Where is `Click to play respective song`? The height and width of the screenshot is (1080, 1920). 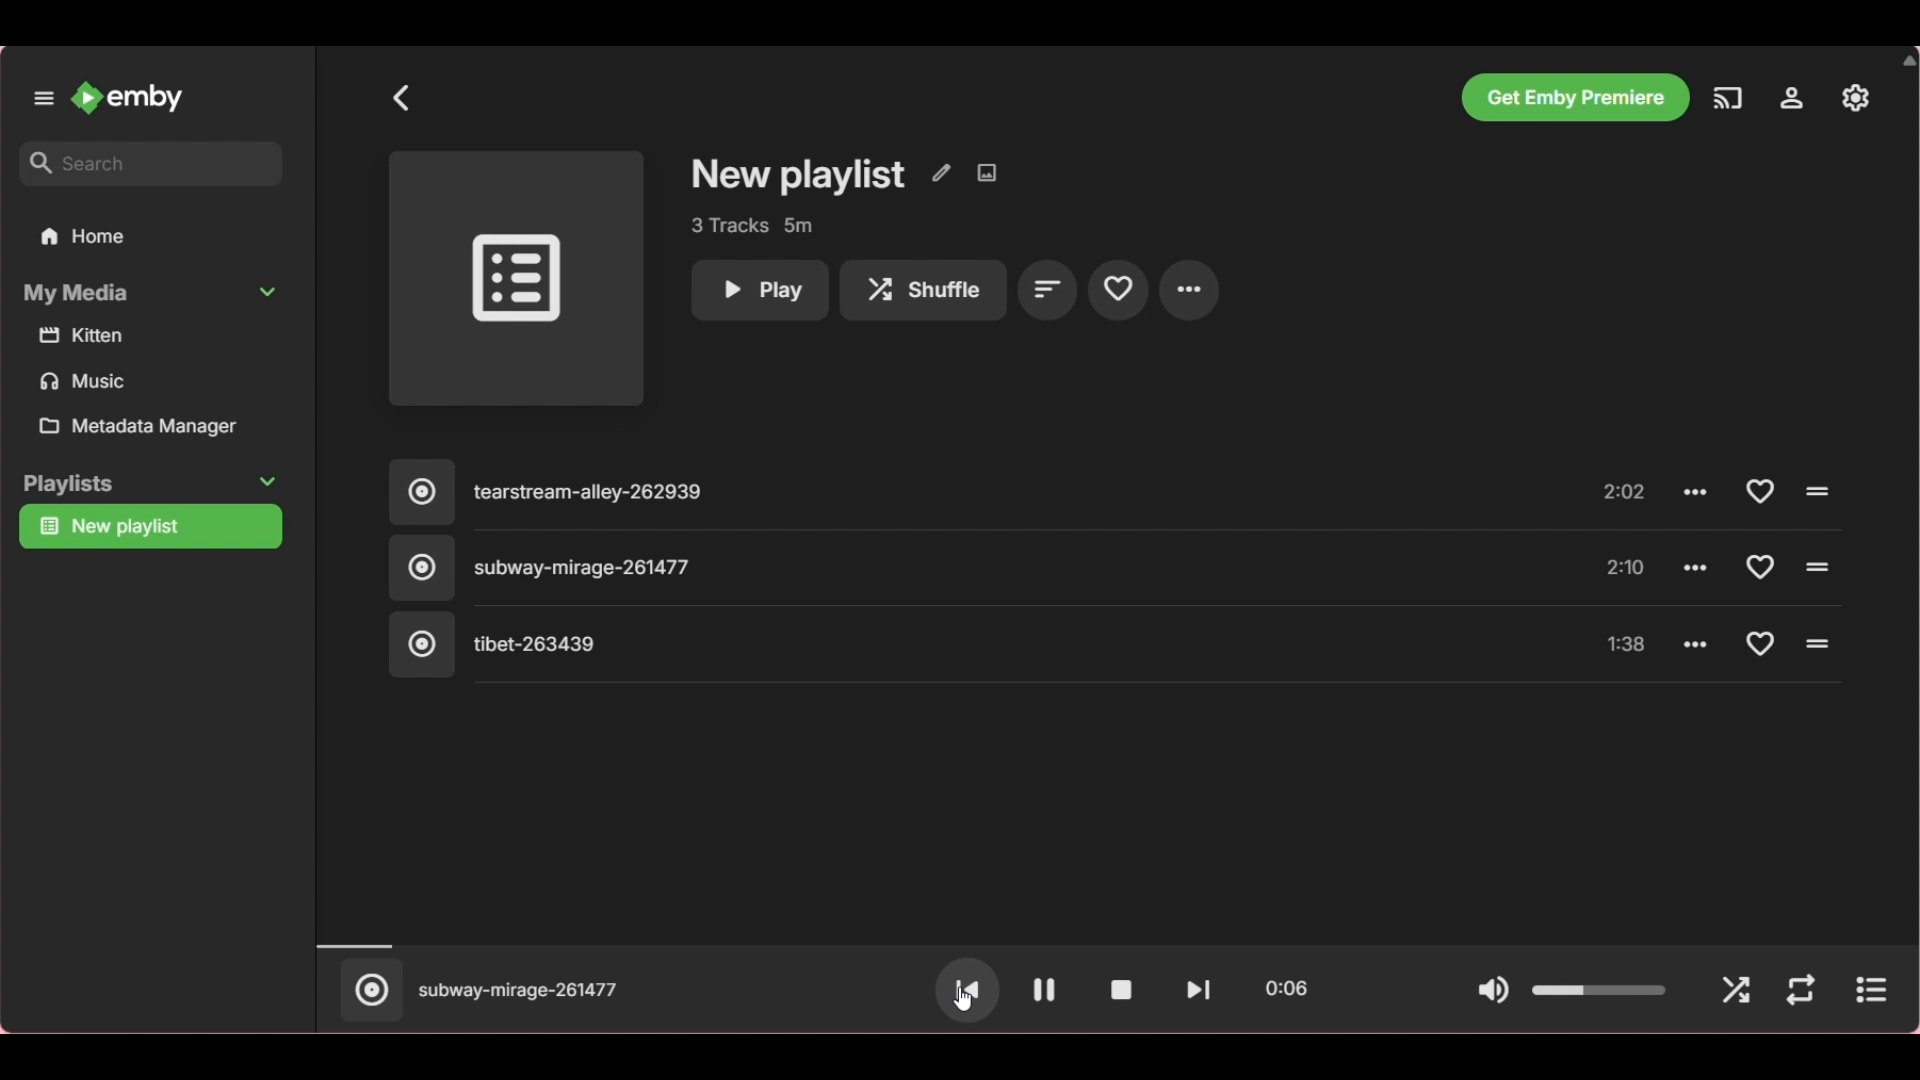
Click to play respective song is located at coordinates (1817, 566).